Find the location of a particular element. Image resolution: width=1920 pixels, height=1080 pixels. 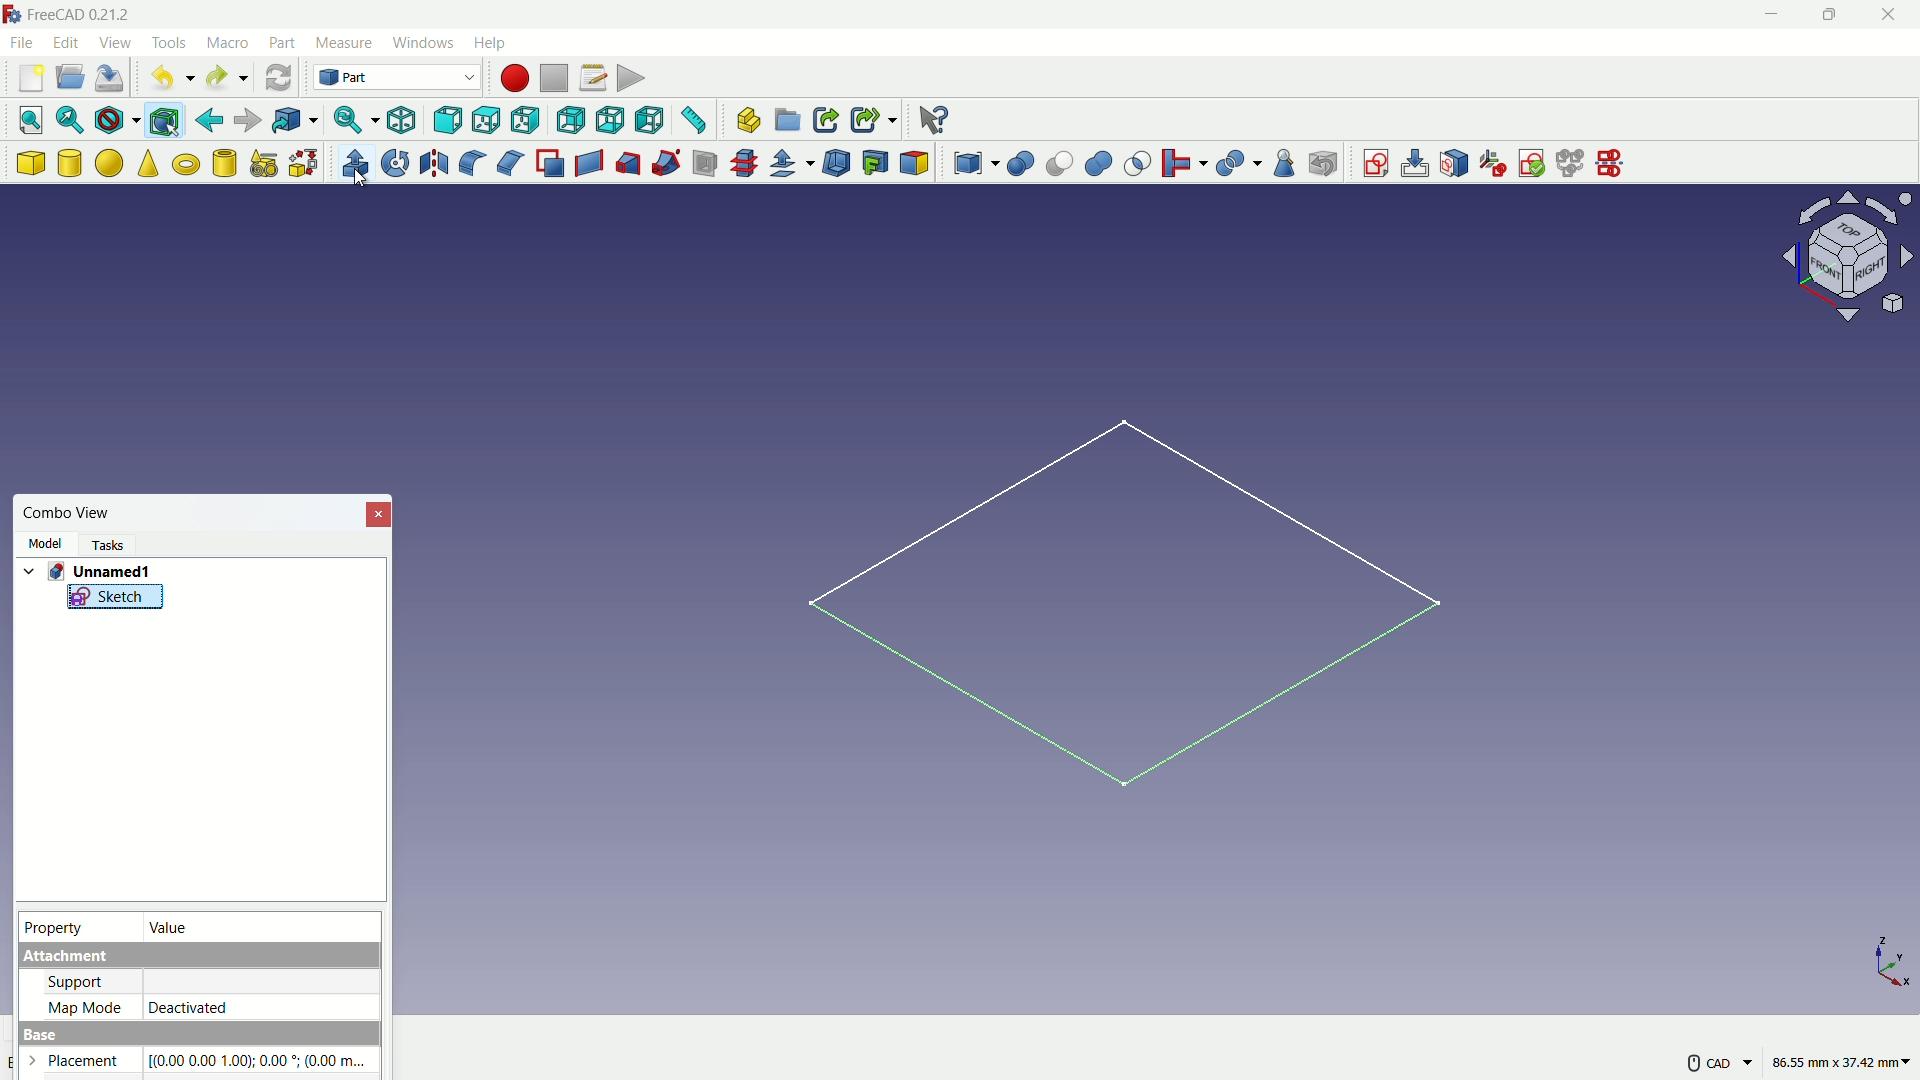

[(0.00 0.00 1.00); (0.00m)  is located at coordinates (262, 1060).